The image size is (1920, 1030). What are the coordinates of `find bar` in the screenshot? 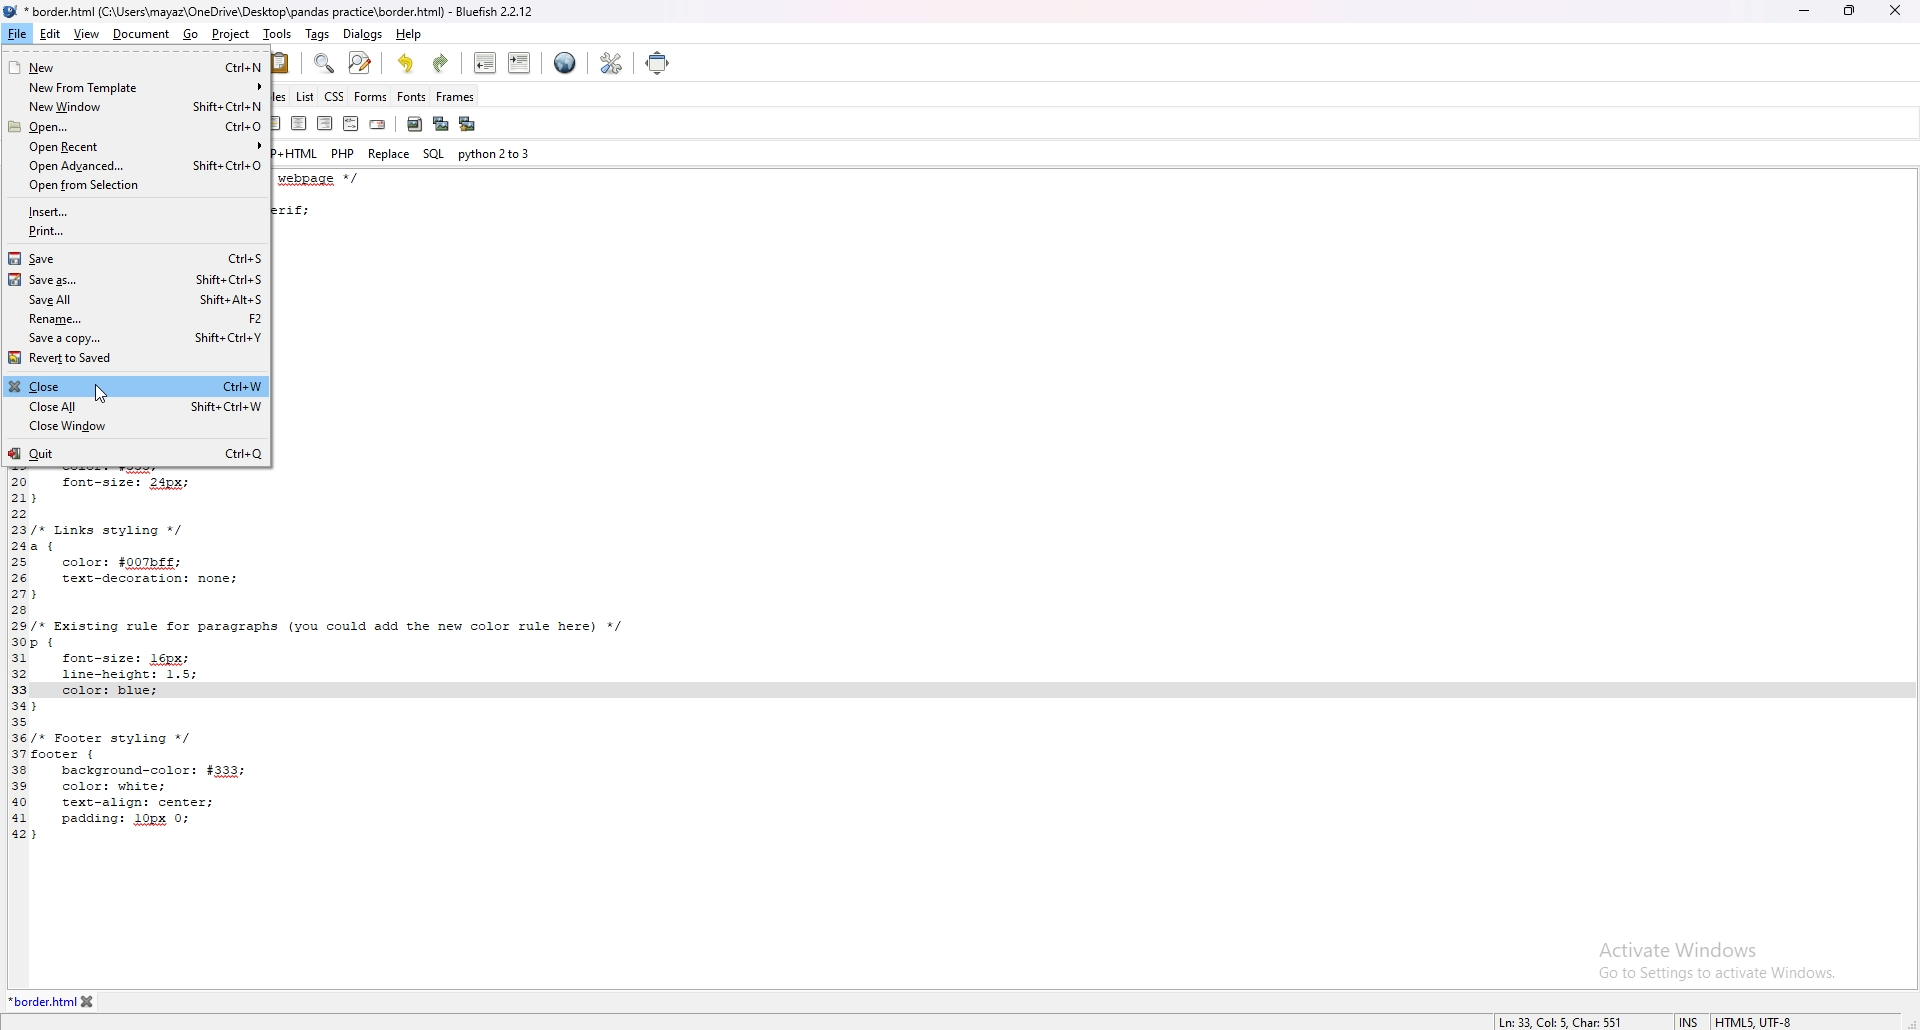 It's located at (325, 64).